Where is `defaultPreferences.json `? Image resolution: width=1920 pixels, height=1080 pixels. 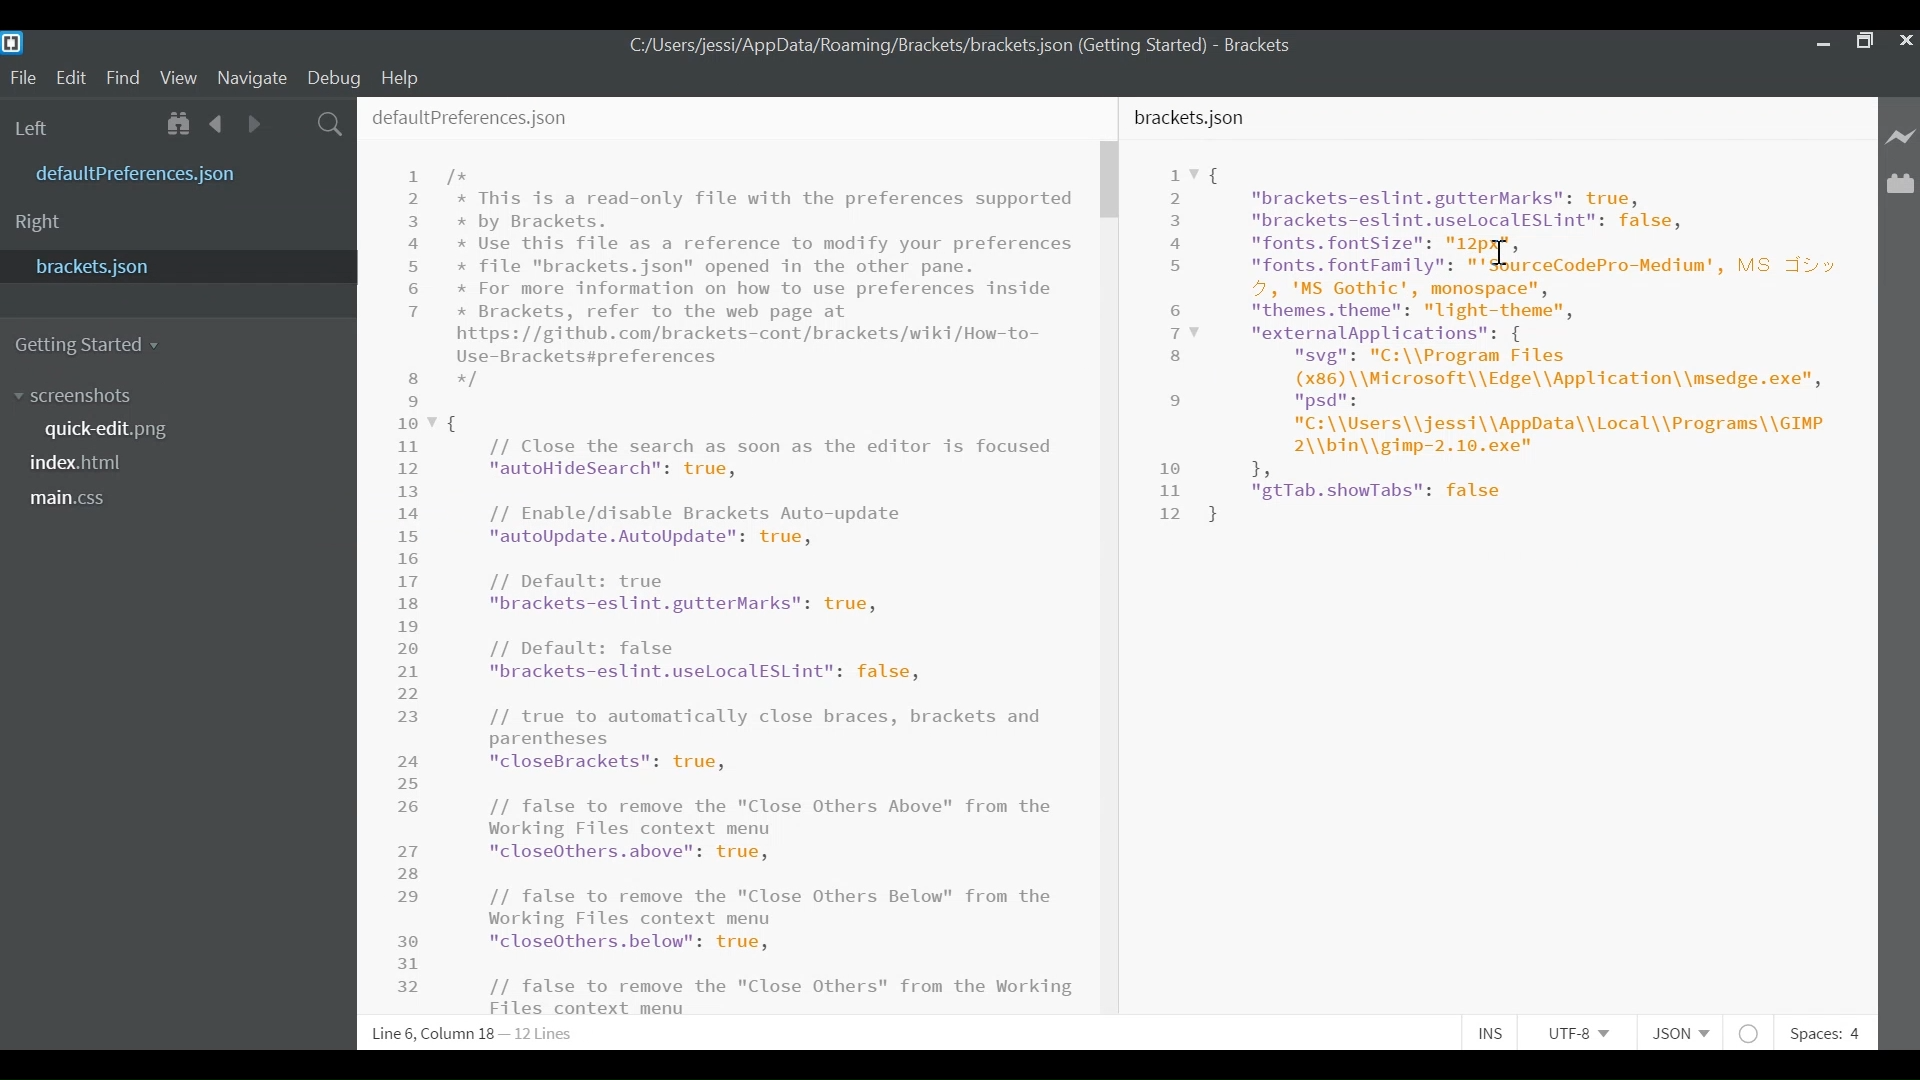 defaultPreferences.json  is located at coordinates (501, 120).